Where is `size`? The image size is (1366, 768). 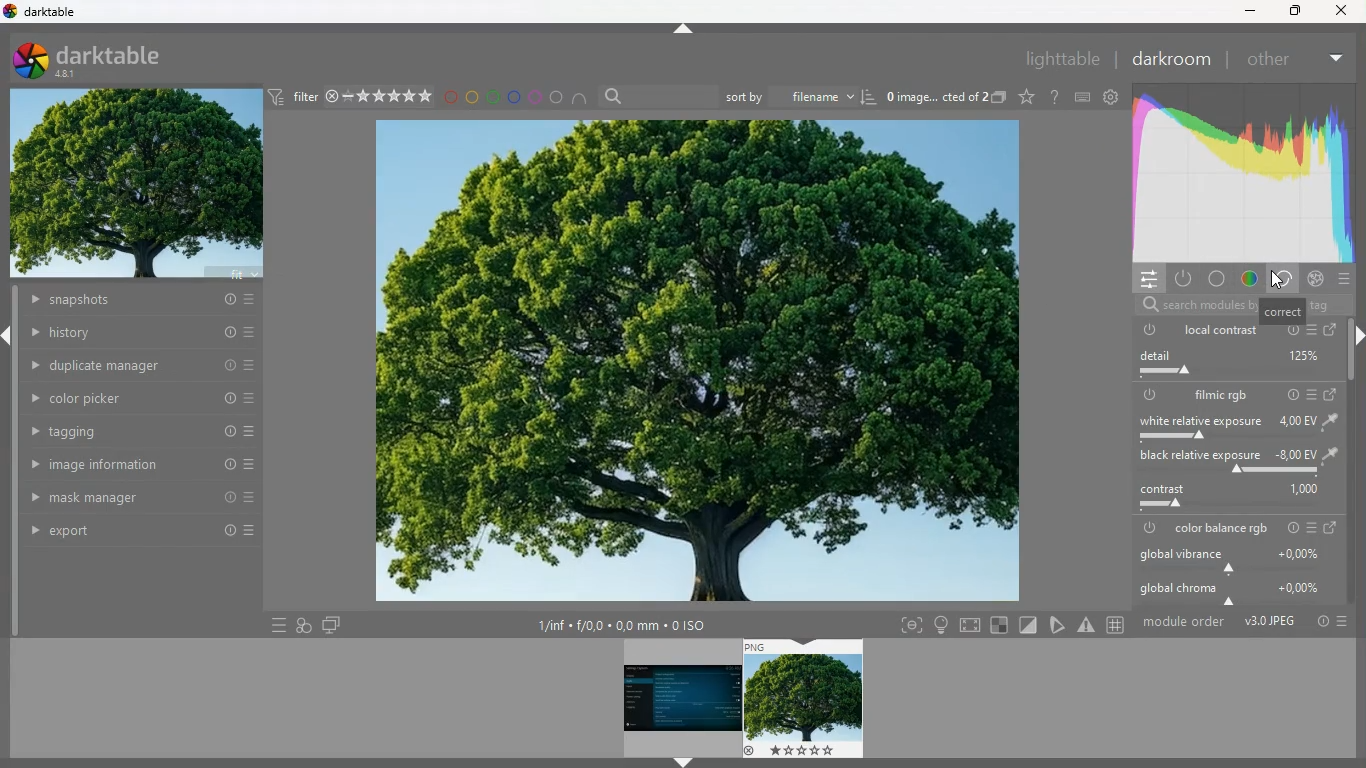 size is located at coordinates (621, 626).